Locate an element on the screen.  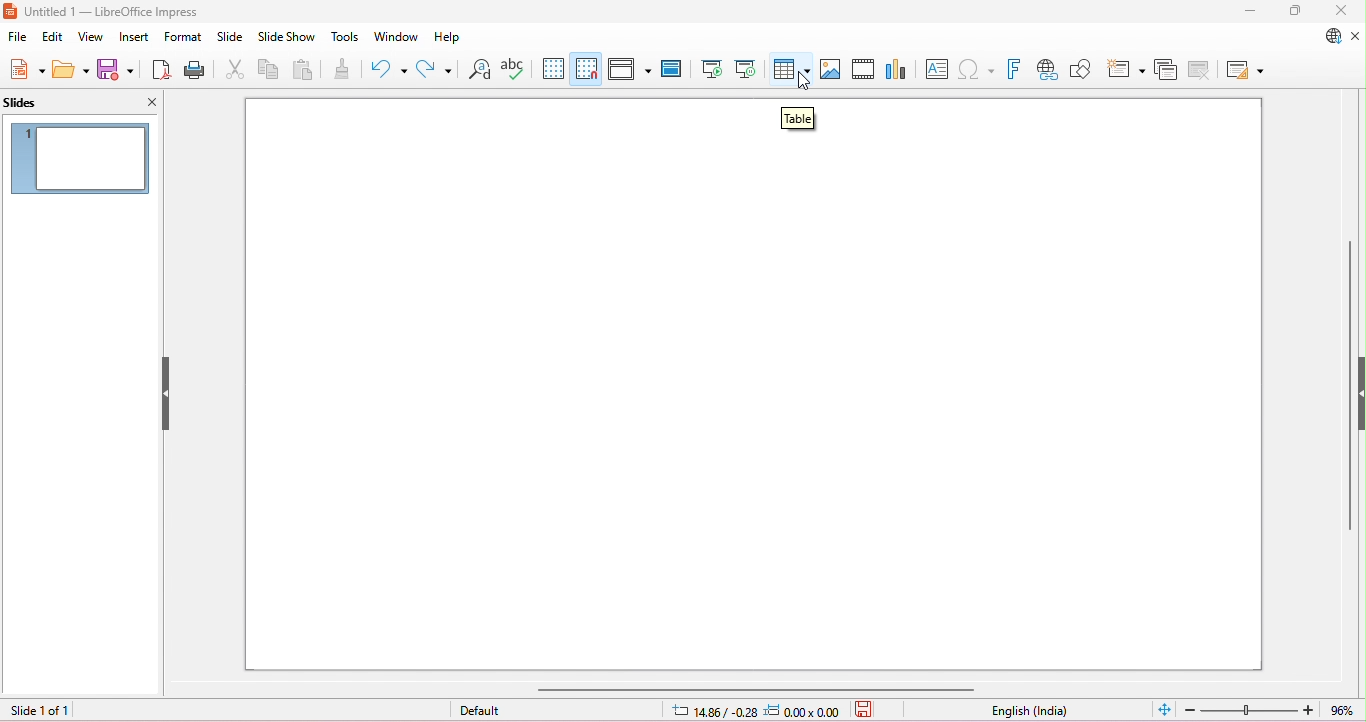
untitled 1- libreoffice impress is located at coordinates (102, 11).